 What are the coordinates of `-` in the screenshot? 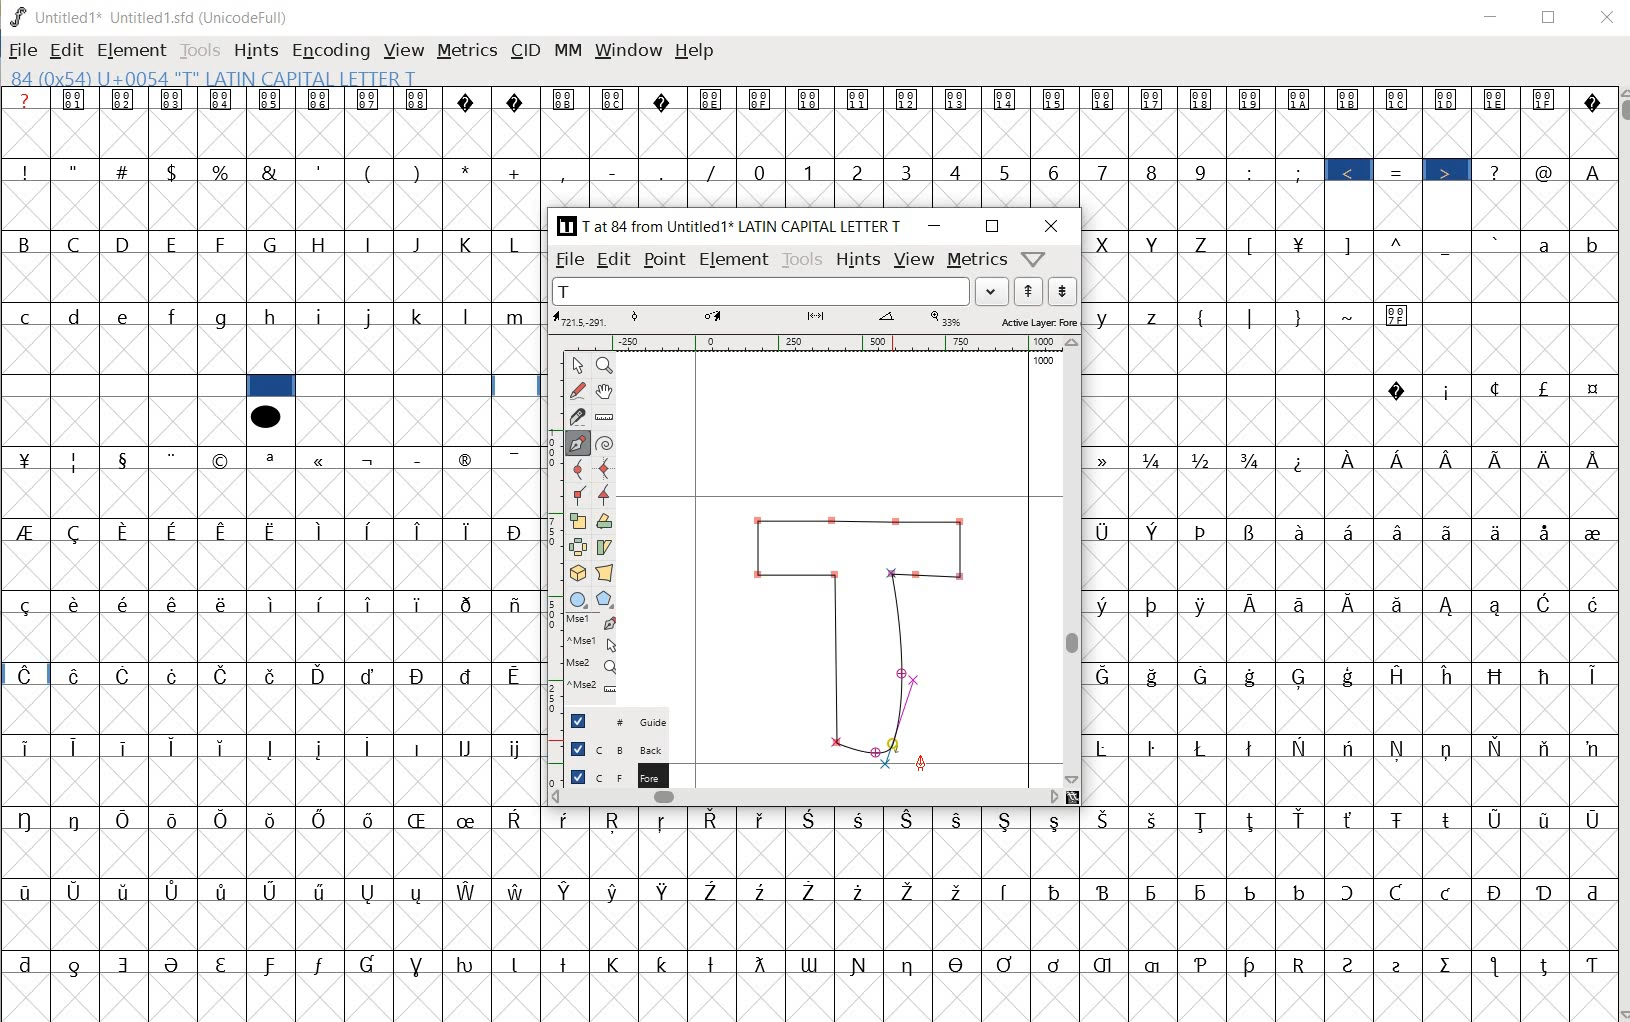 It's located at (613, 171).